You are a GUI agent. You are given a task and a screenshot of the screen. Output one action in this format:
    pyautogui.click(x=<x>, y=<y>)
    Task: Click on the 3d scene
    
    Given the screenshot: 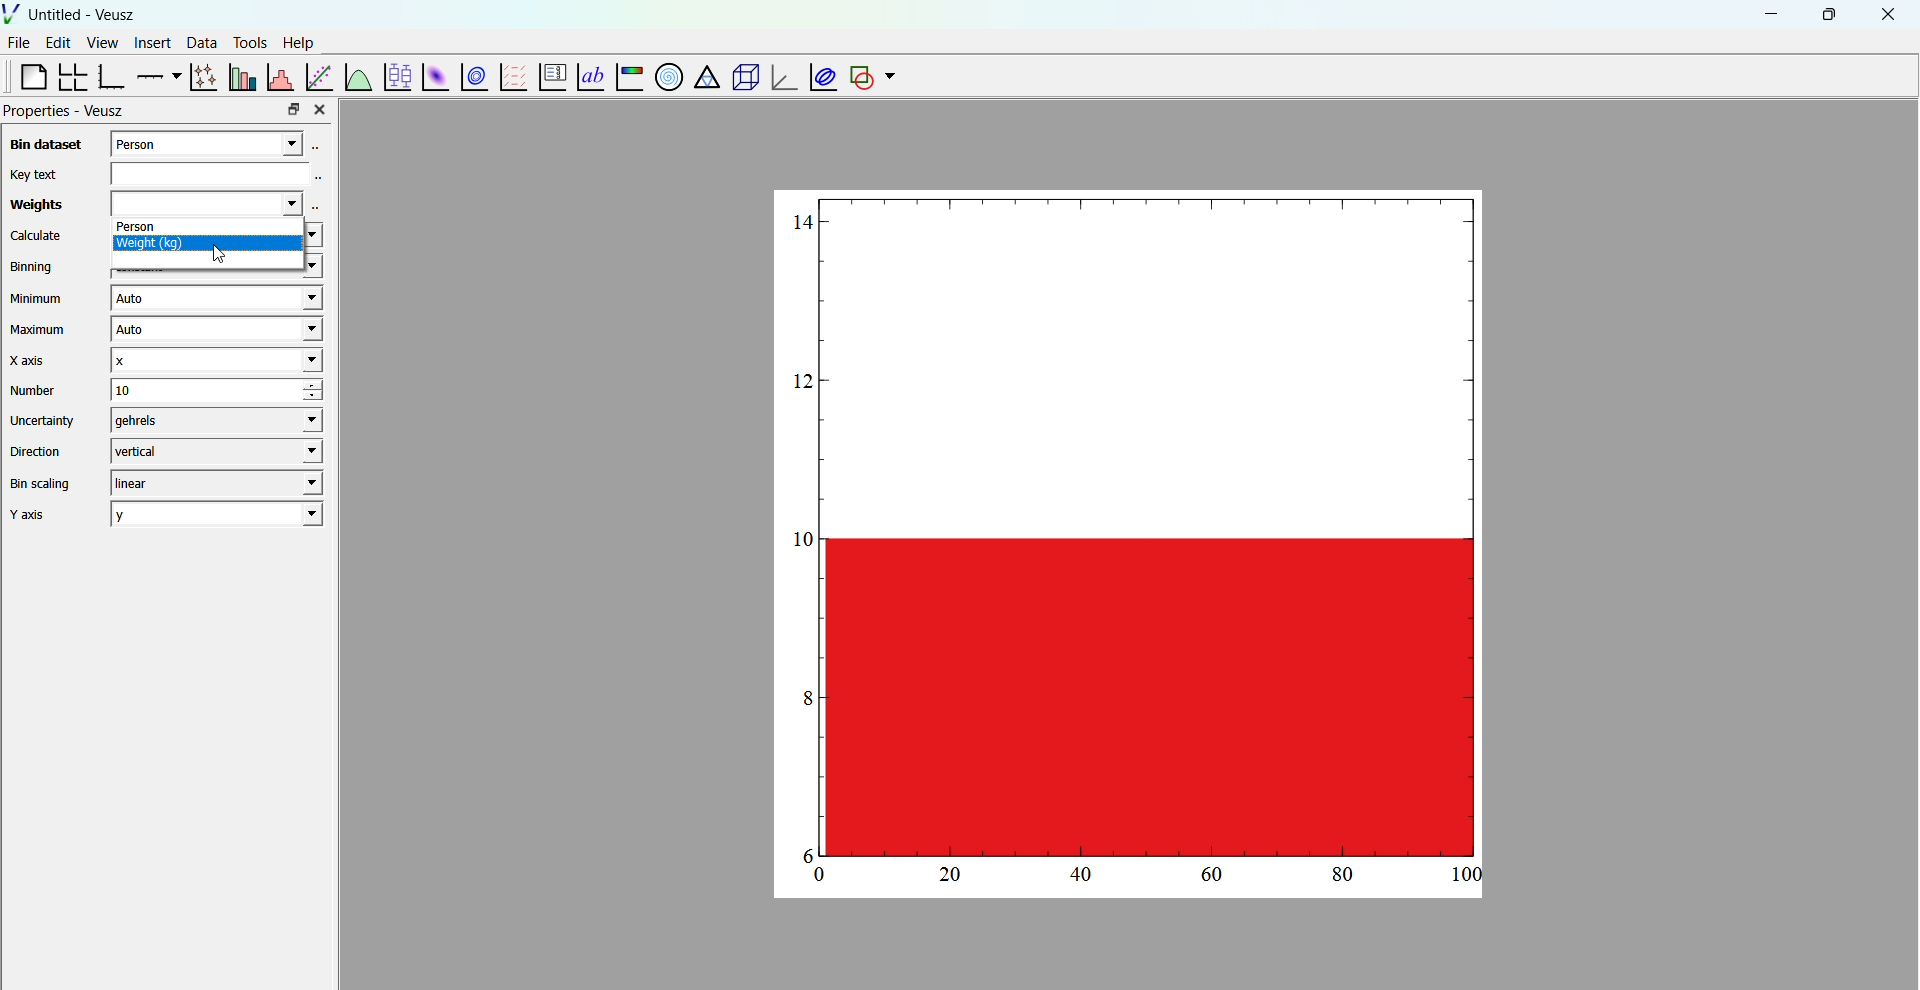 What is the action you would take?
    pyautogui.click(x=742, y=78)
    